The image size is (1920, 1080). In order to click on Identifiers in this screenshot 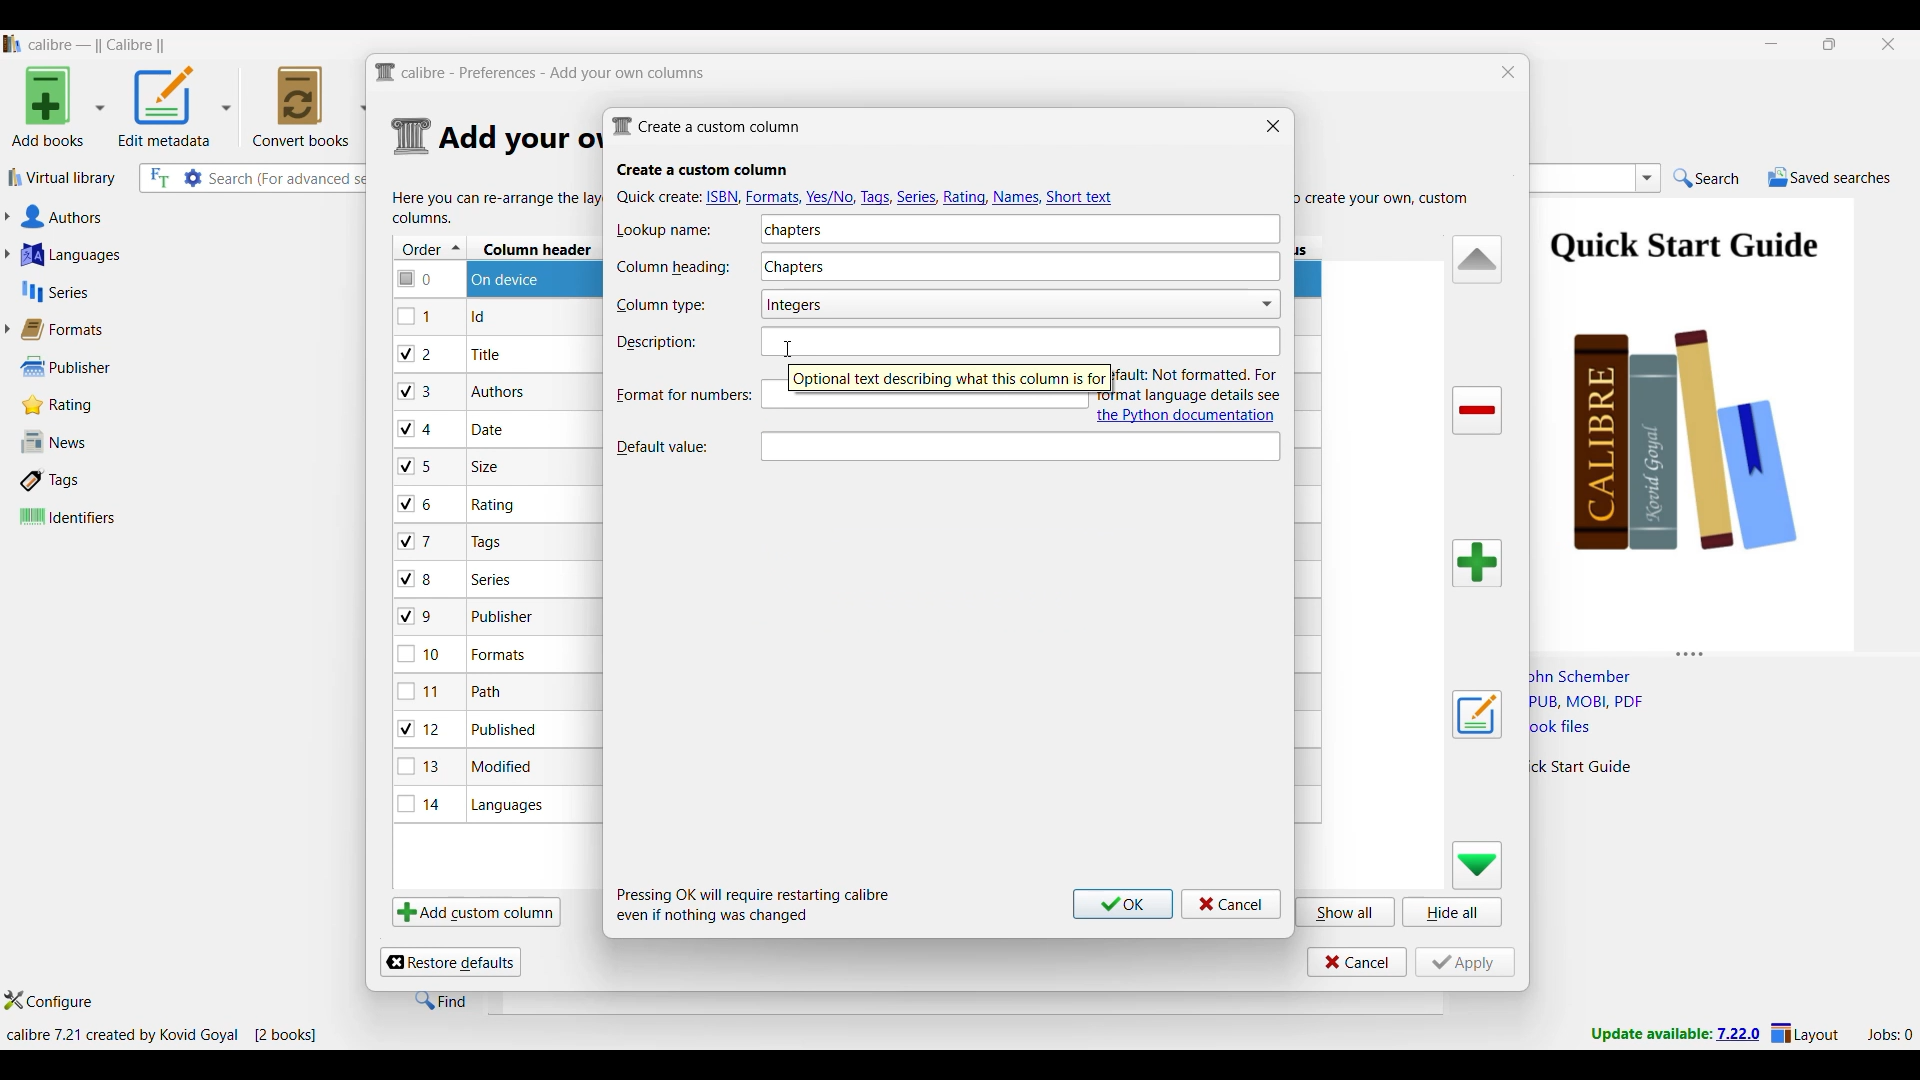, I will do `click(98, 516)`.